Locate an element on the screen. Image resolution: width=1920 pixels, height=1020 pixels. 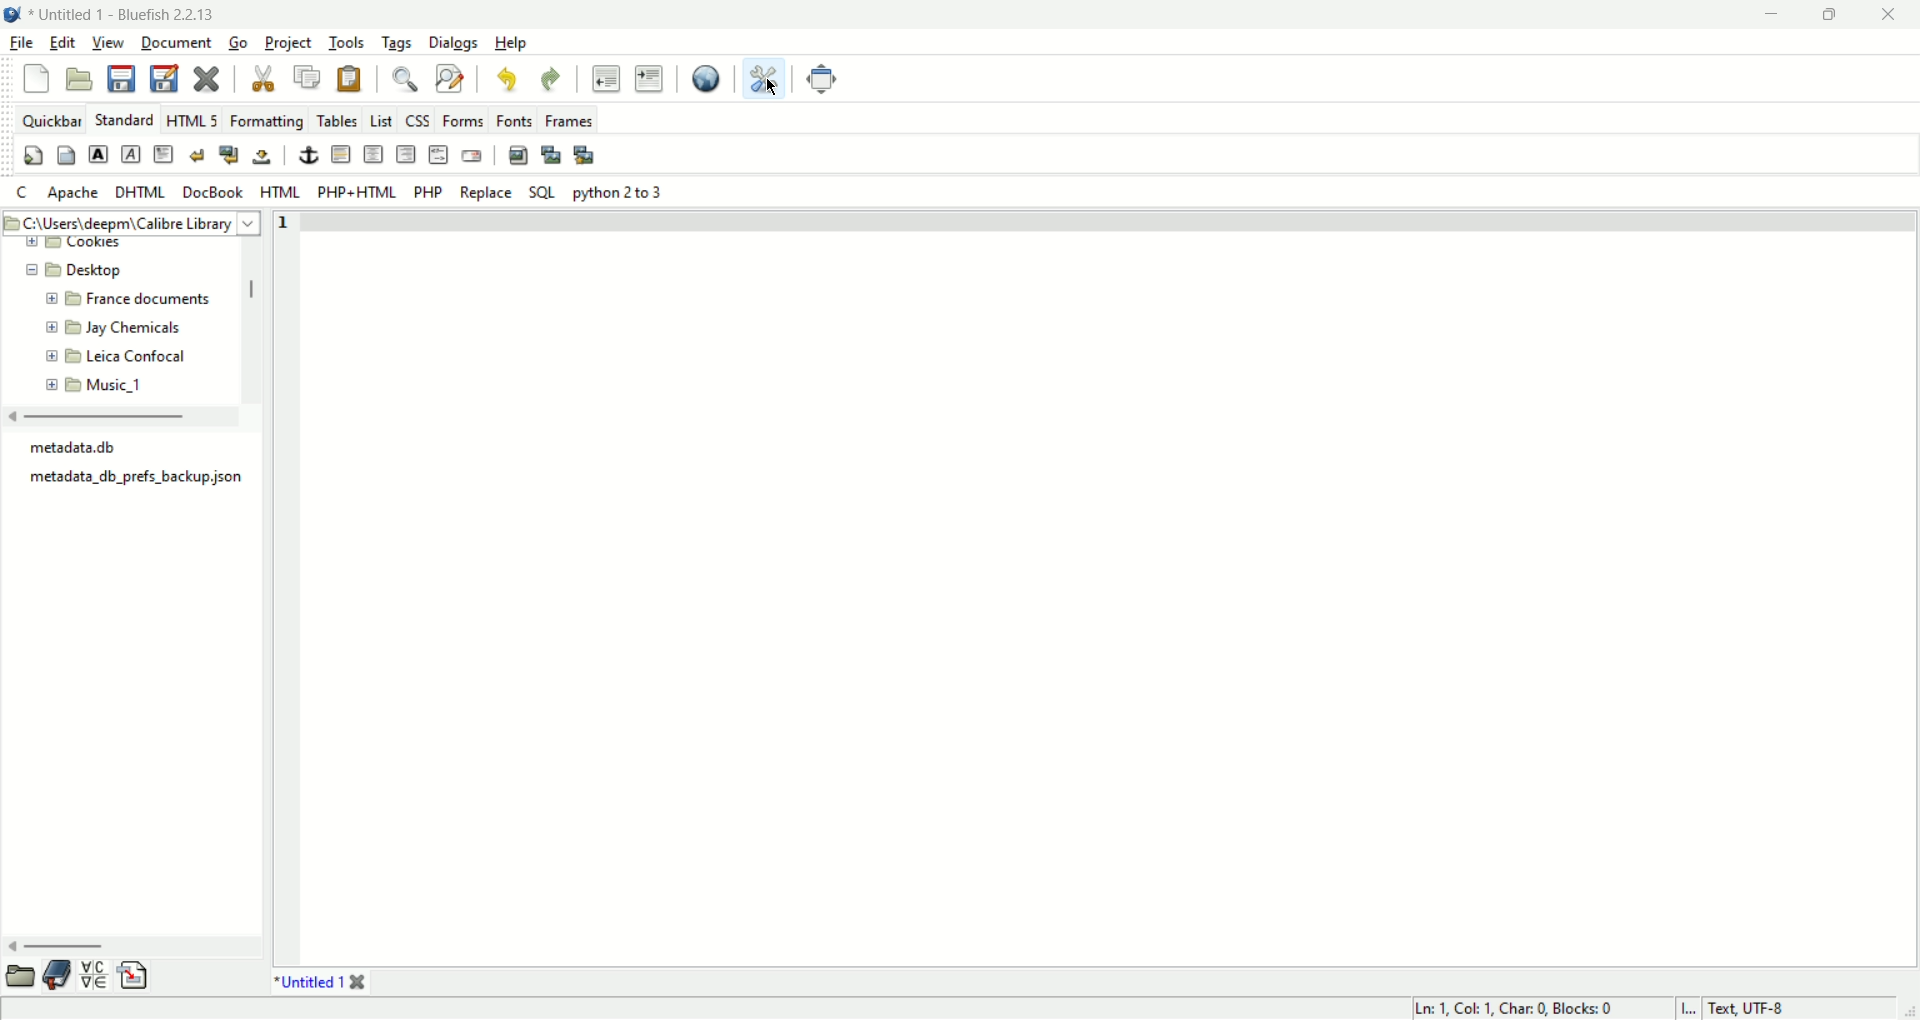
paragraph is located at coordinates (163, 154).